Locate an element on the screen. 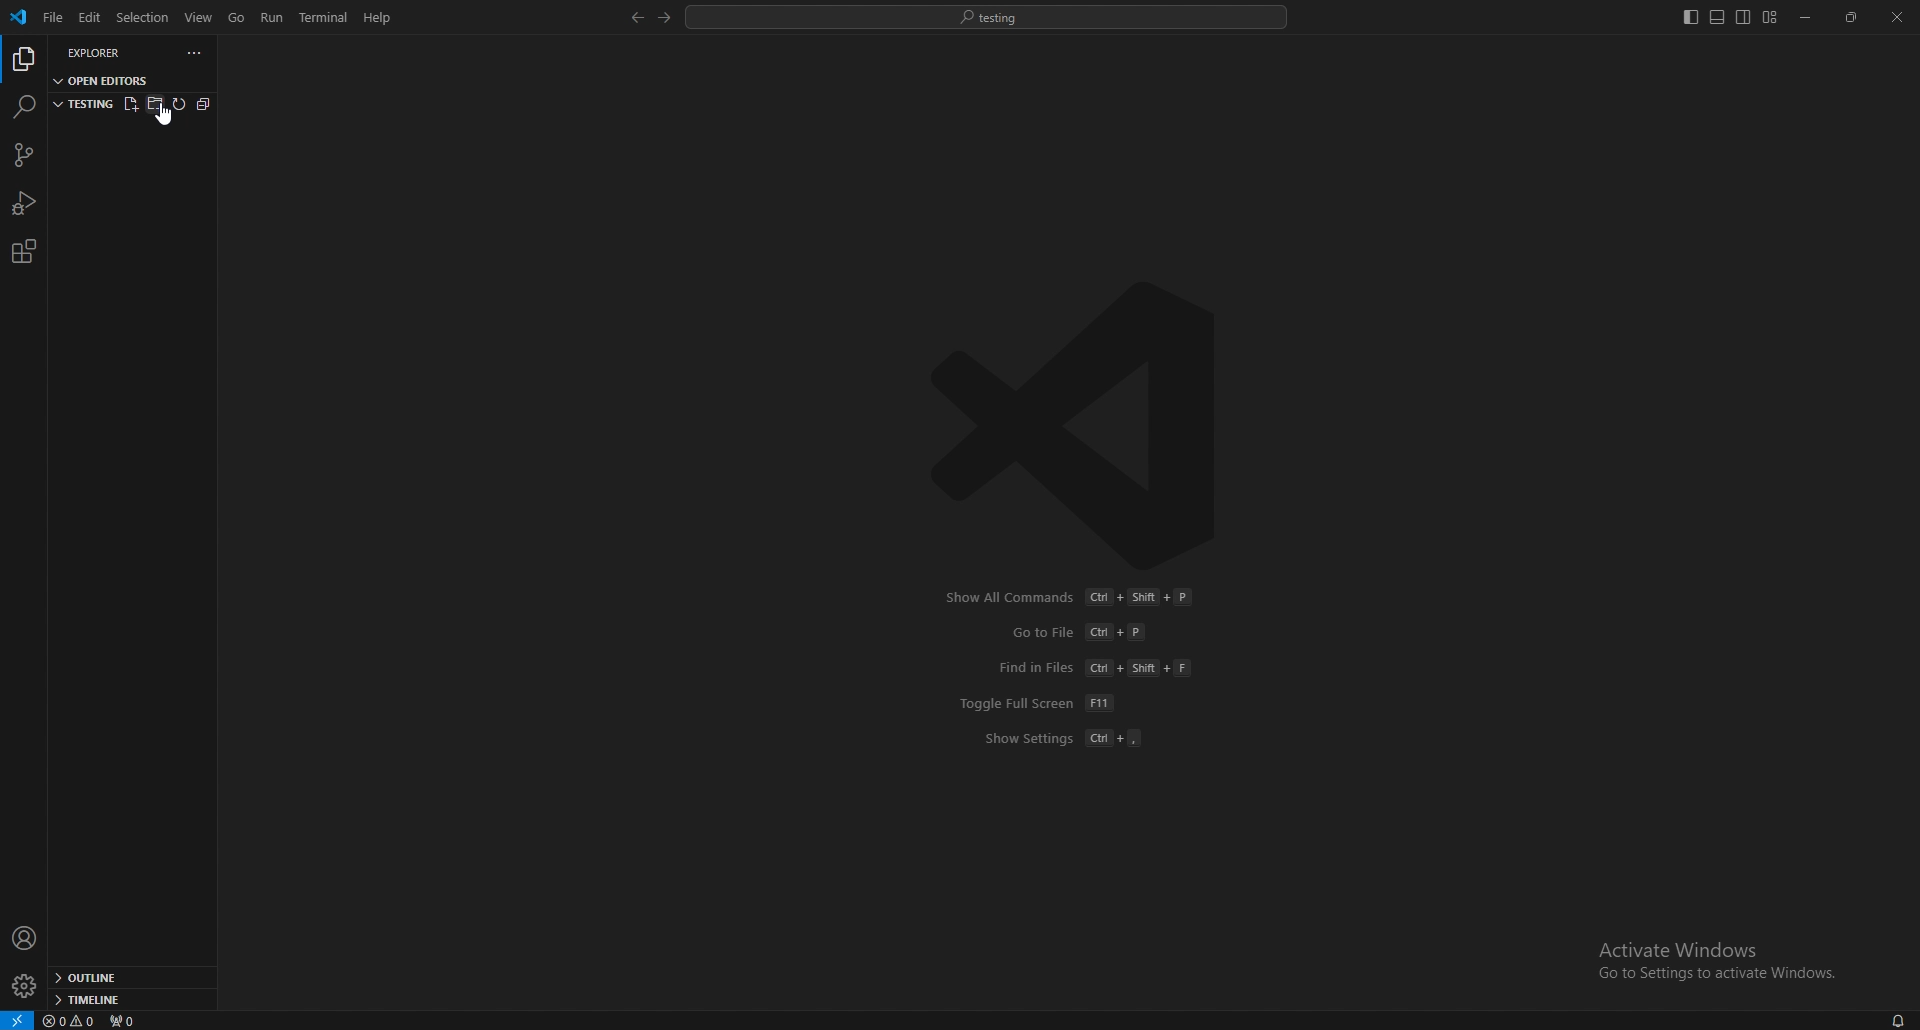 Image resolution: width=1920 pixels, height=1030 pixels. file is located at coordinates (51, 18).